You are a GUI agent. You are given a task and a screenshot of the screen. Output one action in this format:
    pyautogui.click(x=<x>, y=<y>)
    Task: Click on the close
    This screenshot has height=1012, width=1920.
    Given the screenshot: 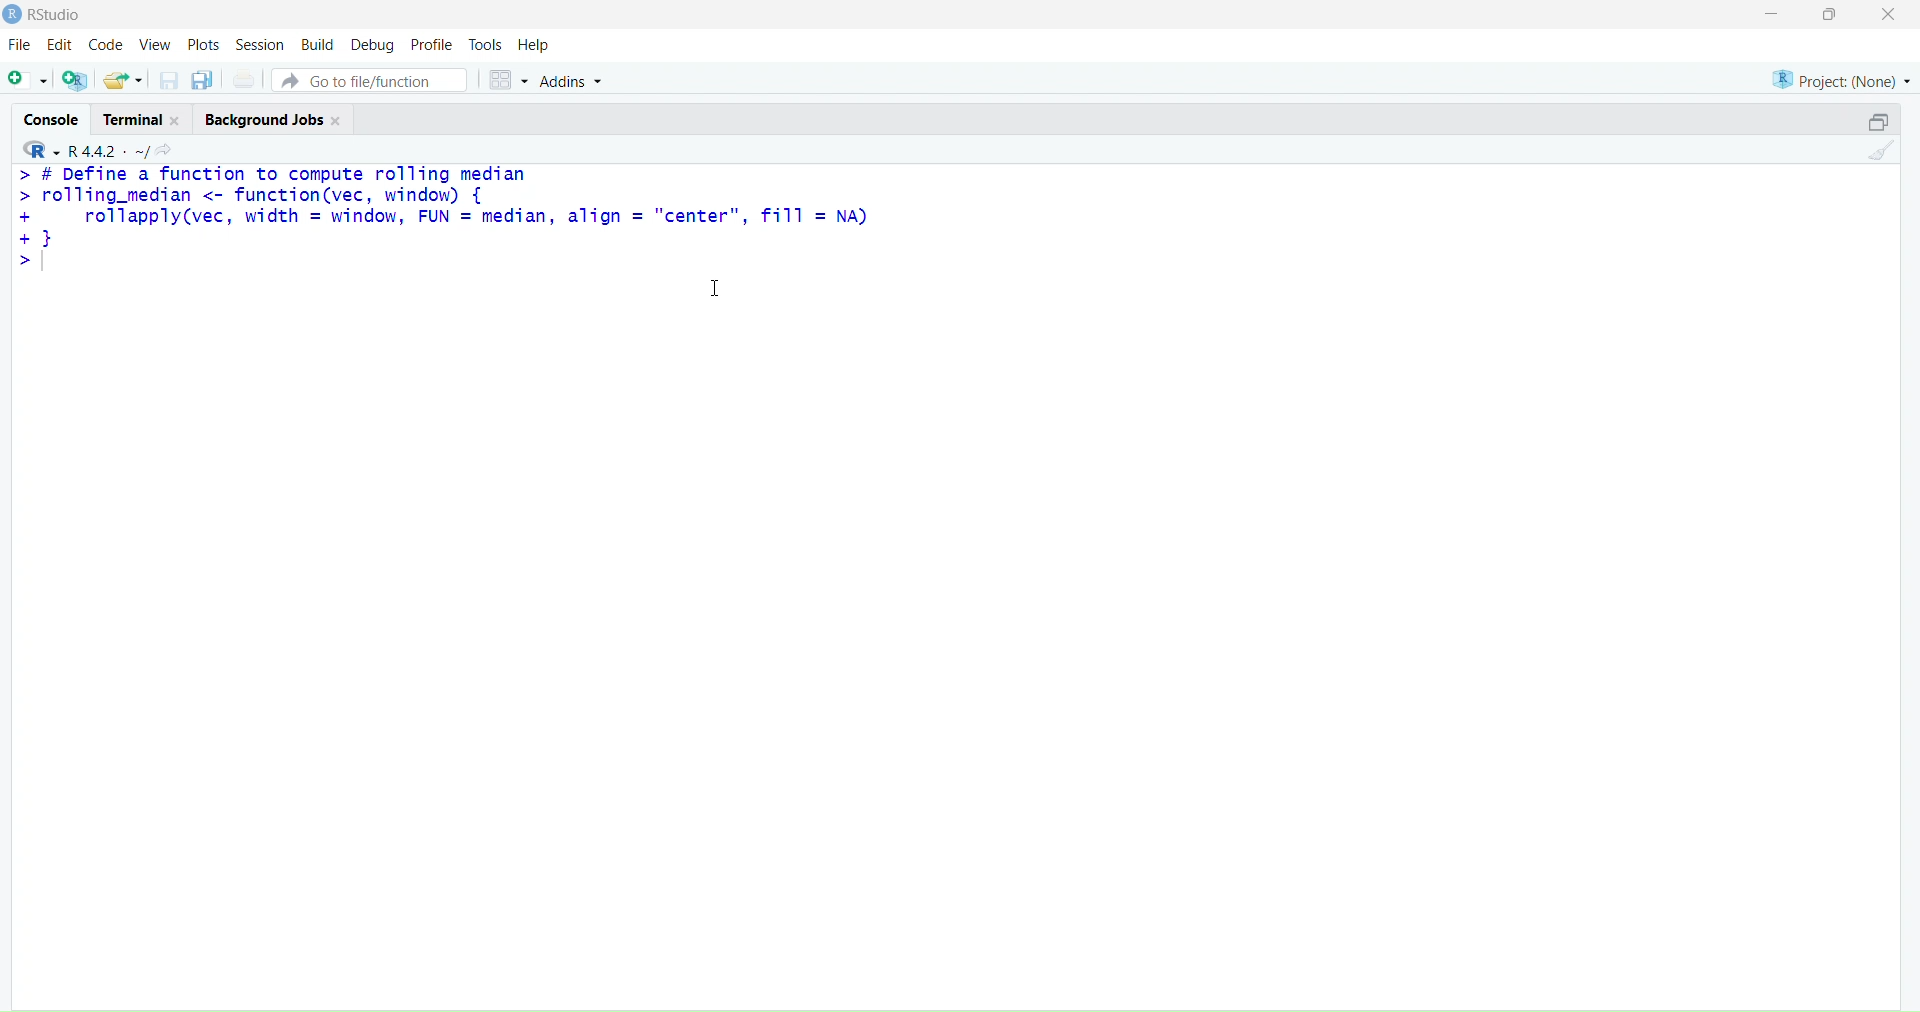 What is the action you would take?
    pyautogui.click(x=1889, y=13)
    